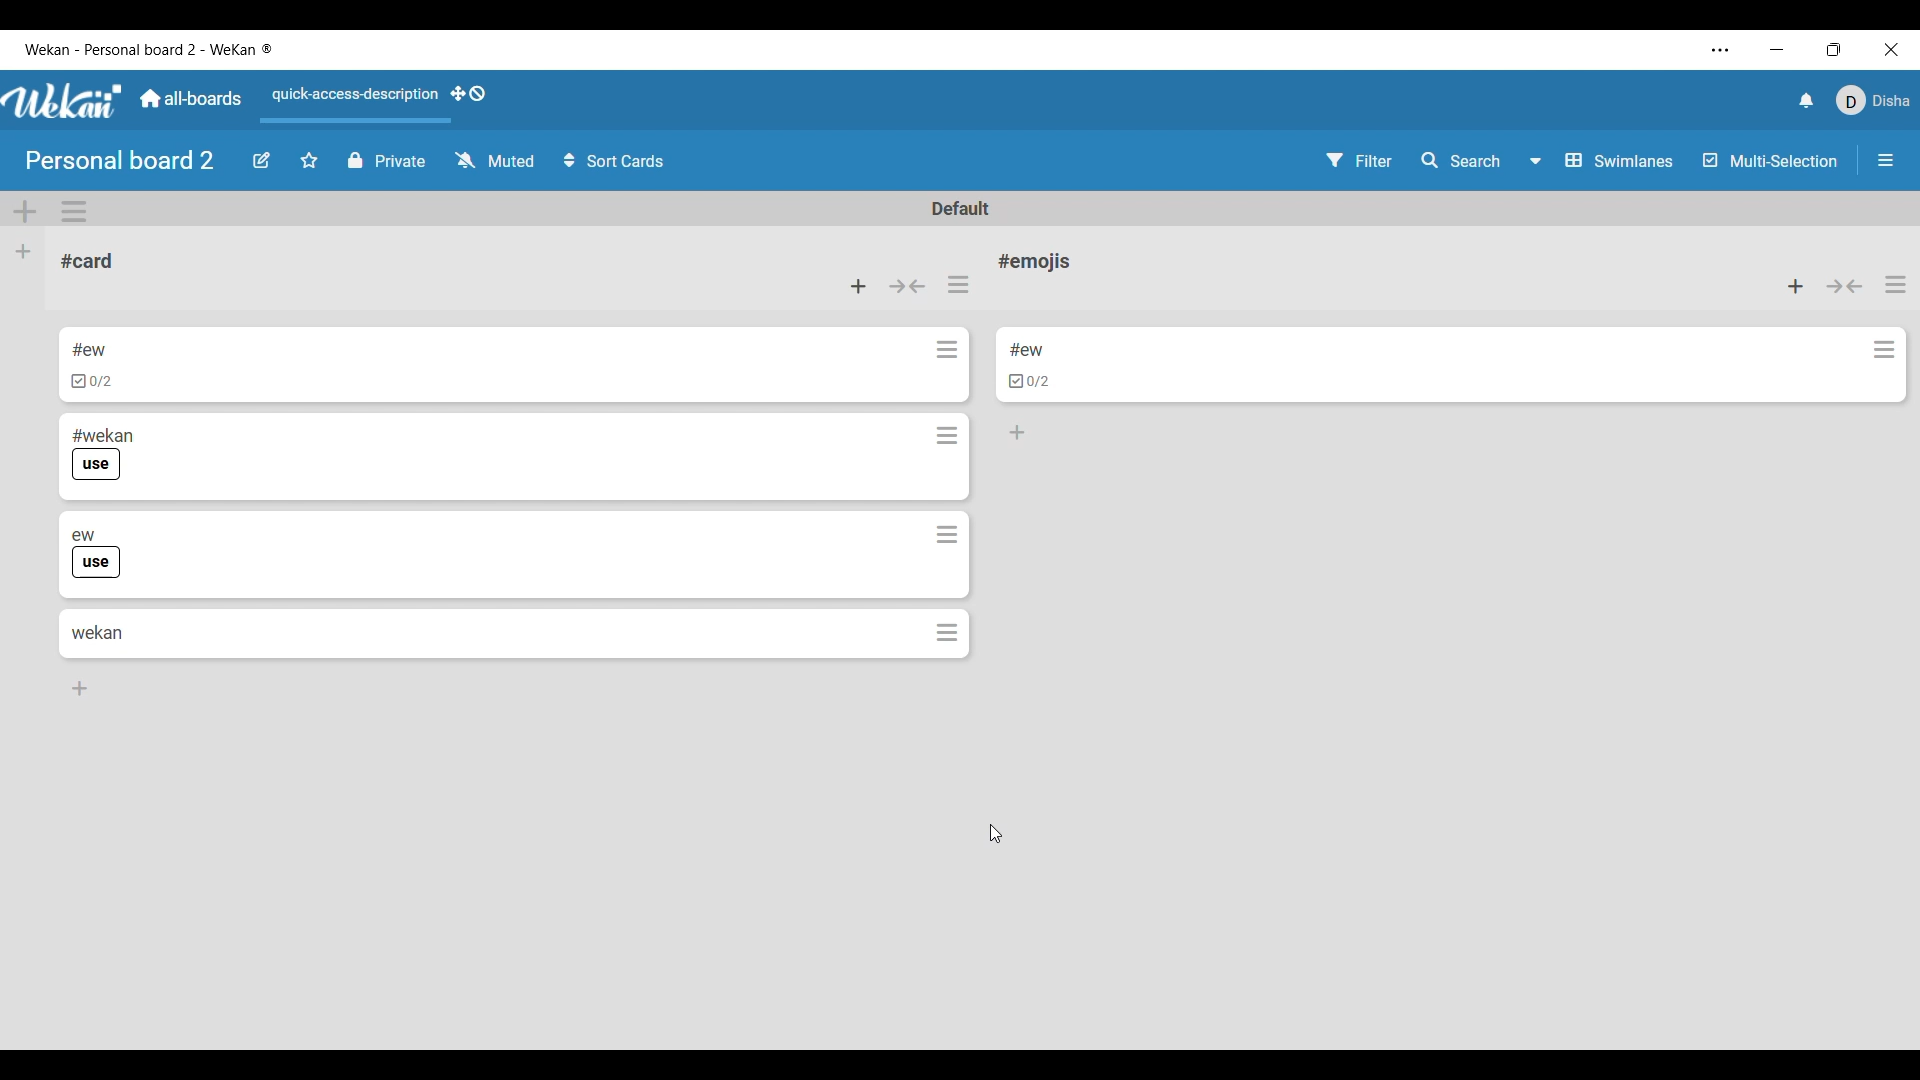  I want to click on Card 3, so click(220, 527).